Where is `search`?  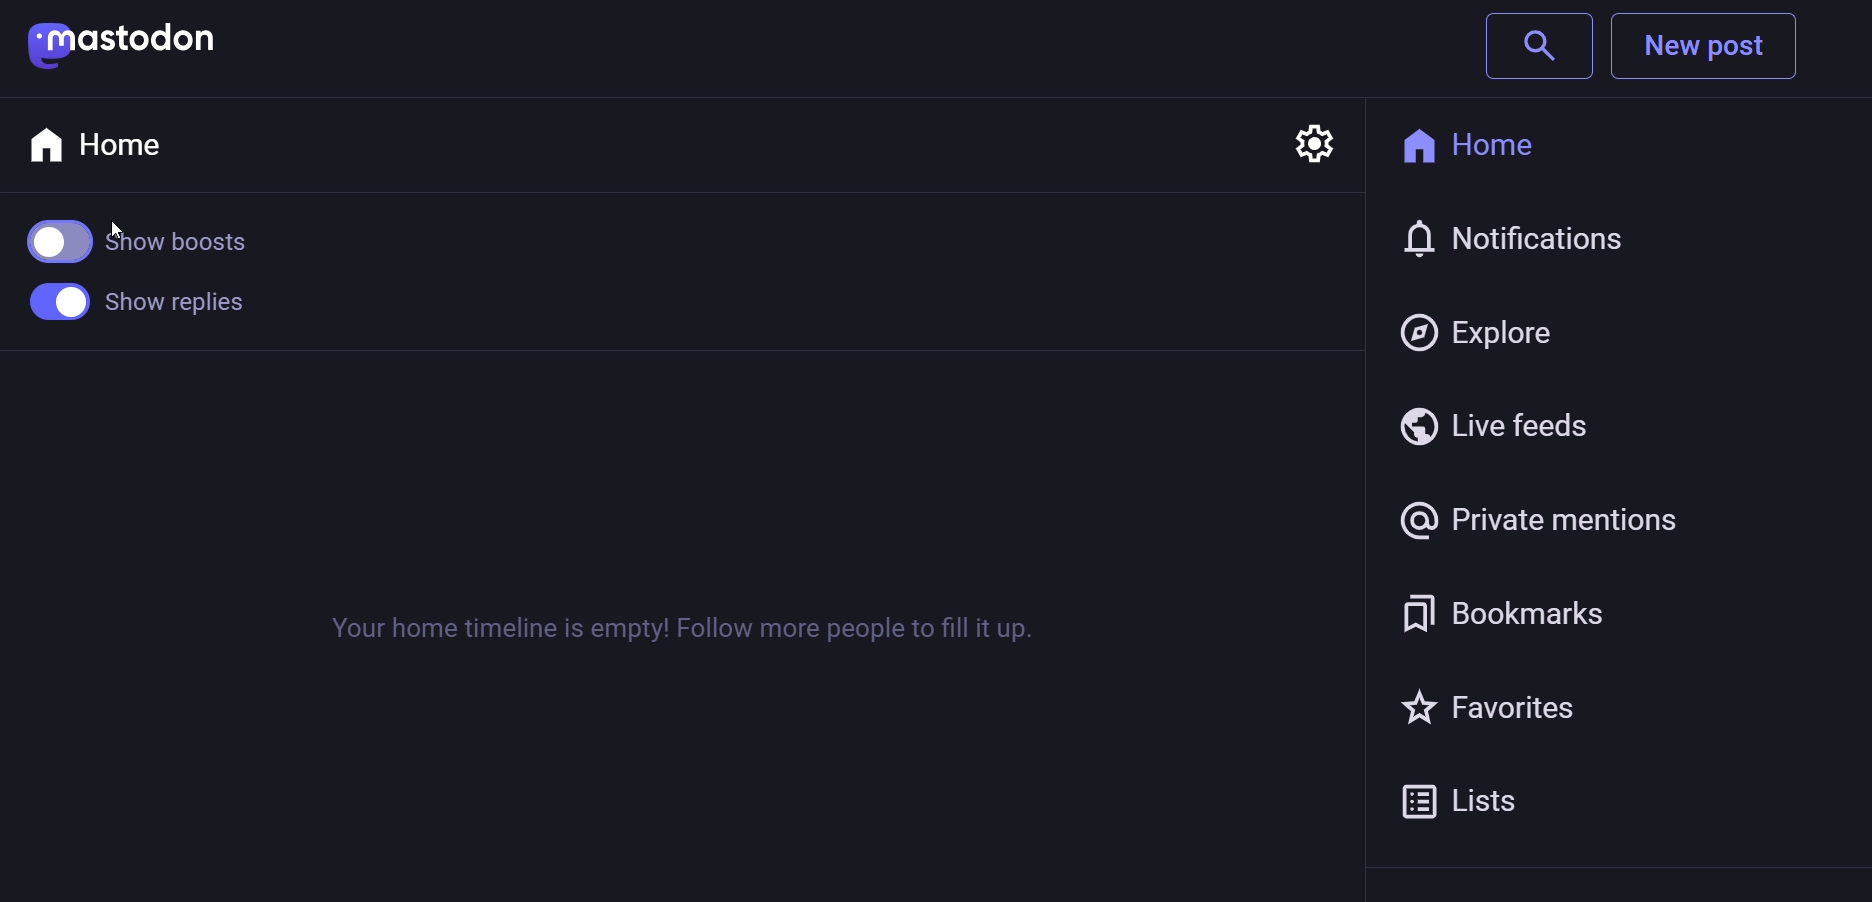
search is located at coordinates (1540, 49).